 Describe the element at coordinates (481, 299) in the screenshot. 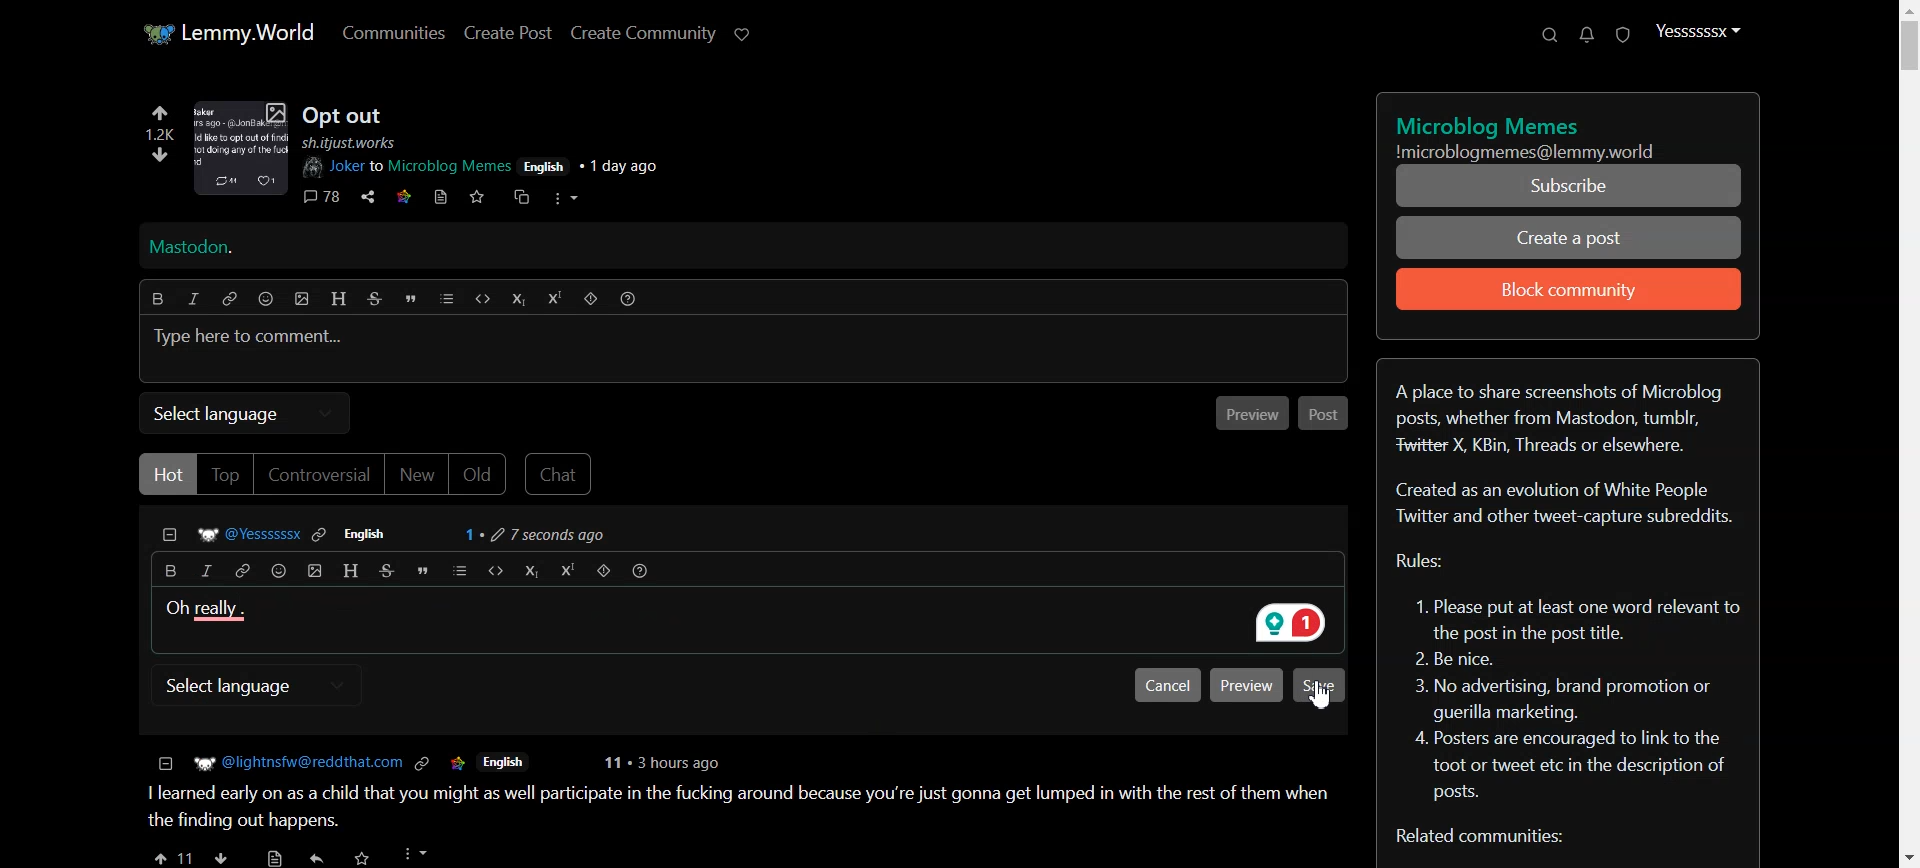

I see `Code` at that location.